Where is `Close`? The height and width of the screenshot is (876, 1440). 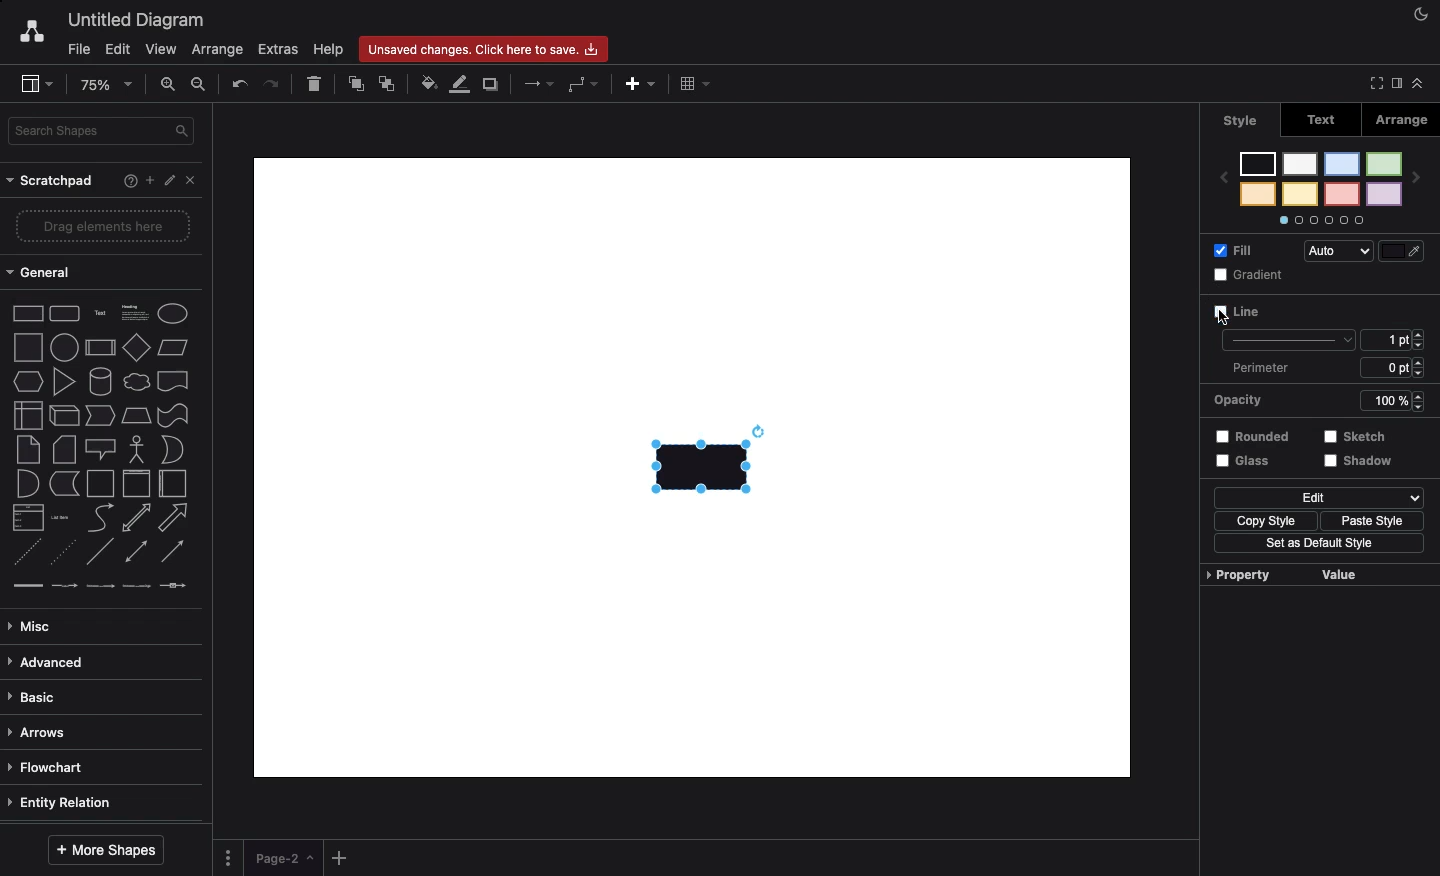 Close is located at coordinates (189, 183).